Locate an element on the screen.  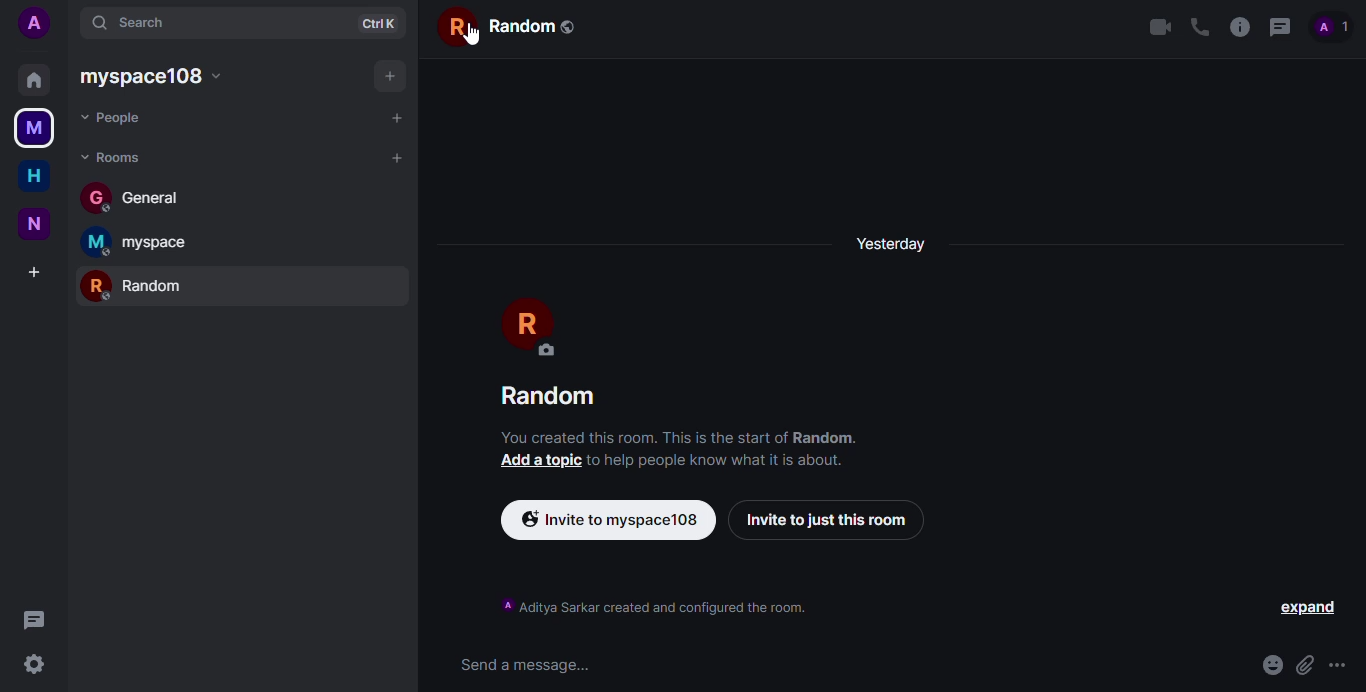
yesterday is located at coordinates (899, 243).